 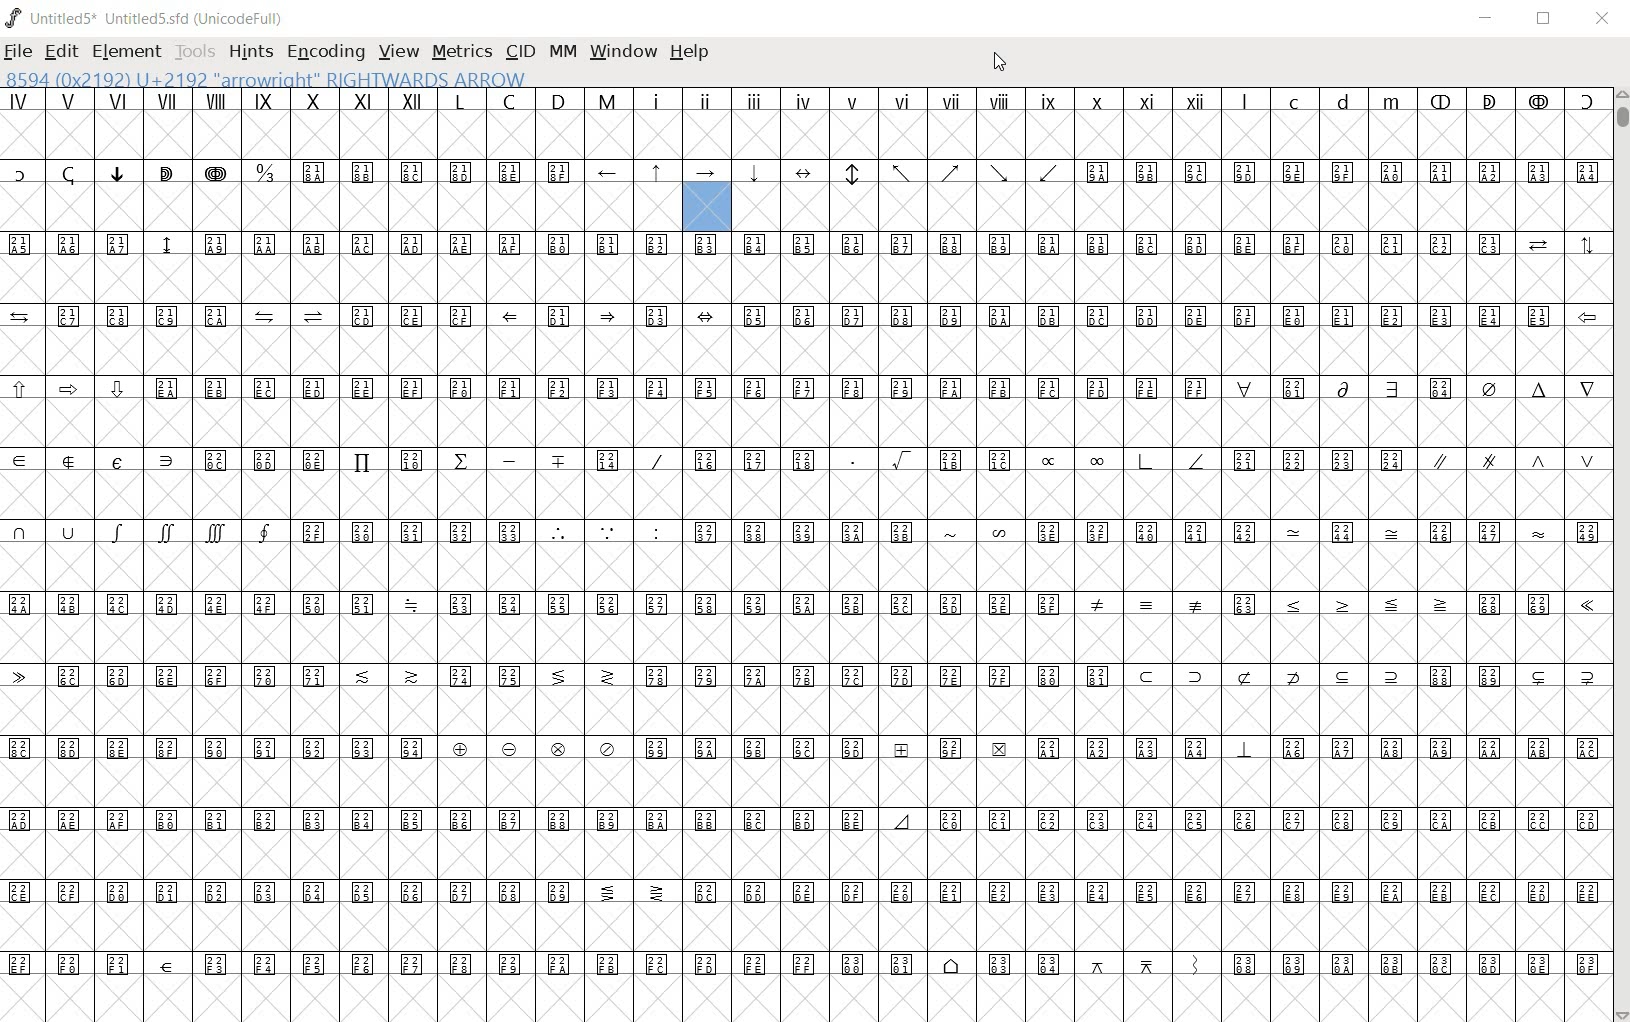 What do you see at coordinates (565, 53) in the screenshot?
I see `MM` at bounding box center [565, 53].